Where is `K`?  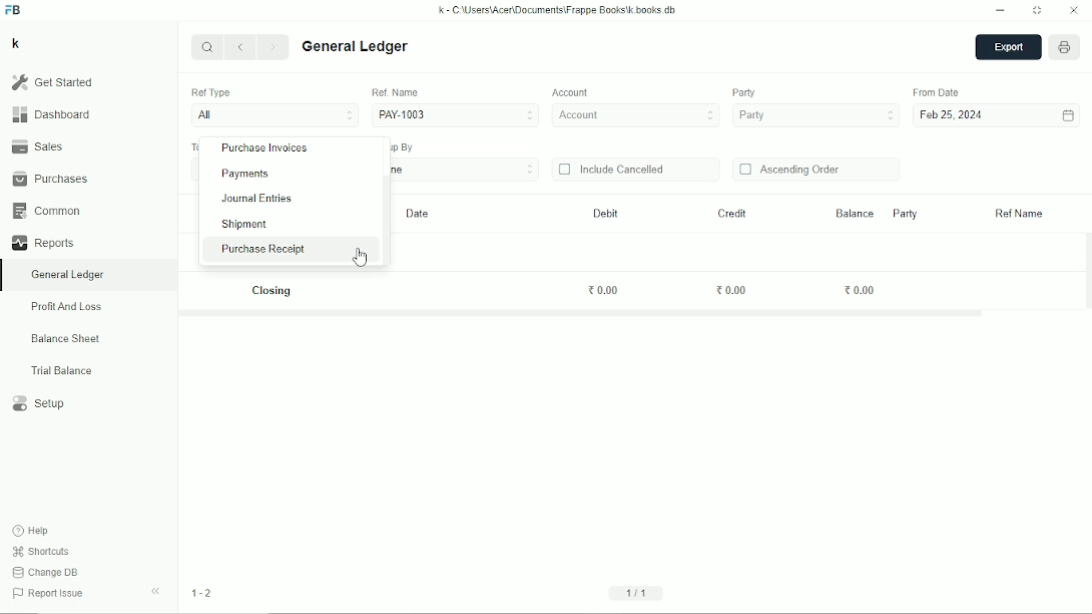
K is located at coordinates (16, 43).